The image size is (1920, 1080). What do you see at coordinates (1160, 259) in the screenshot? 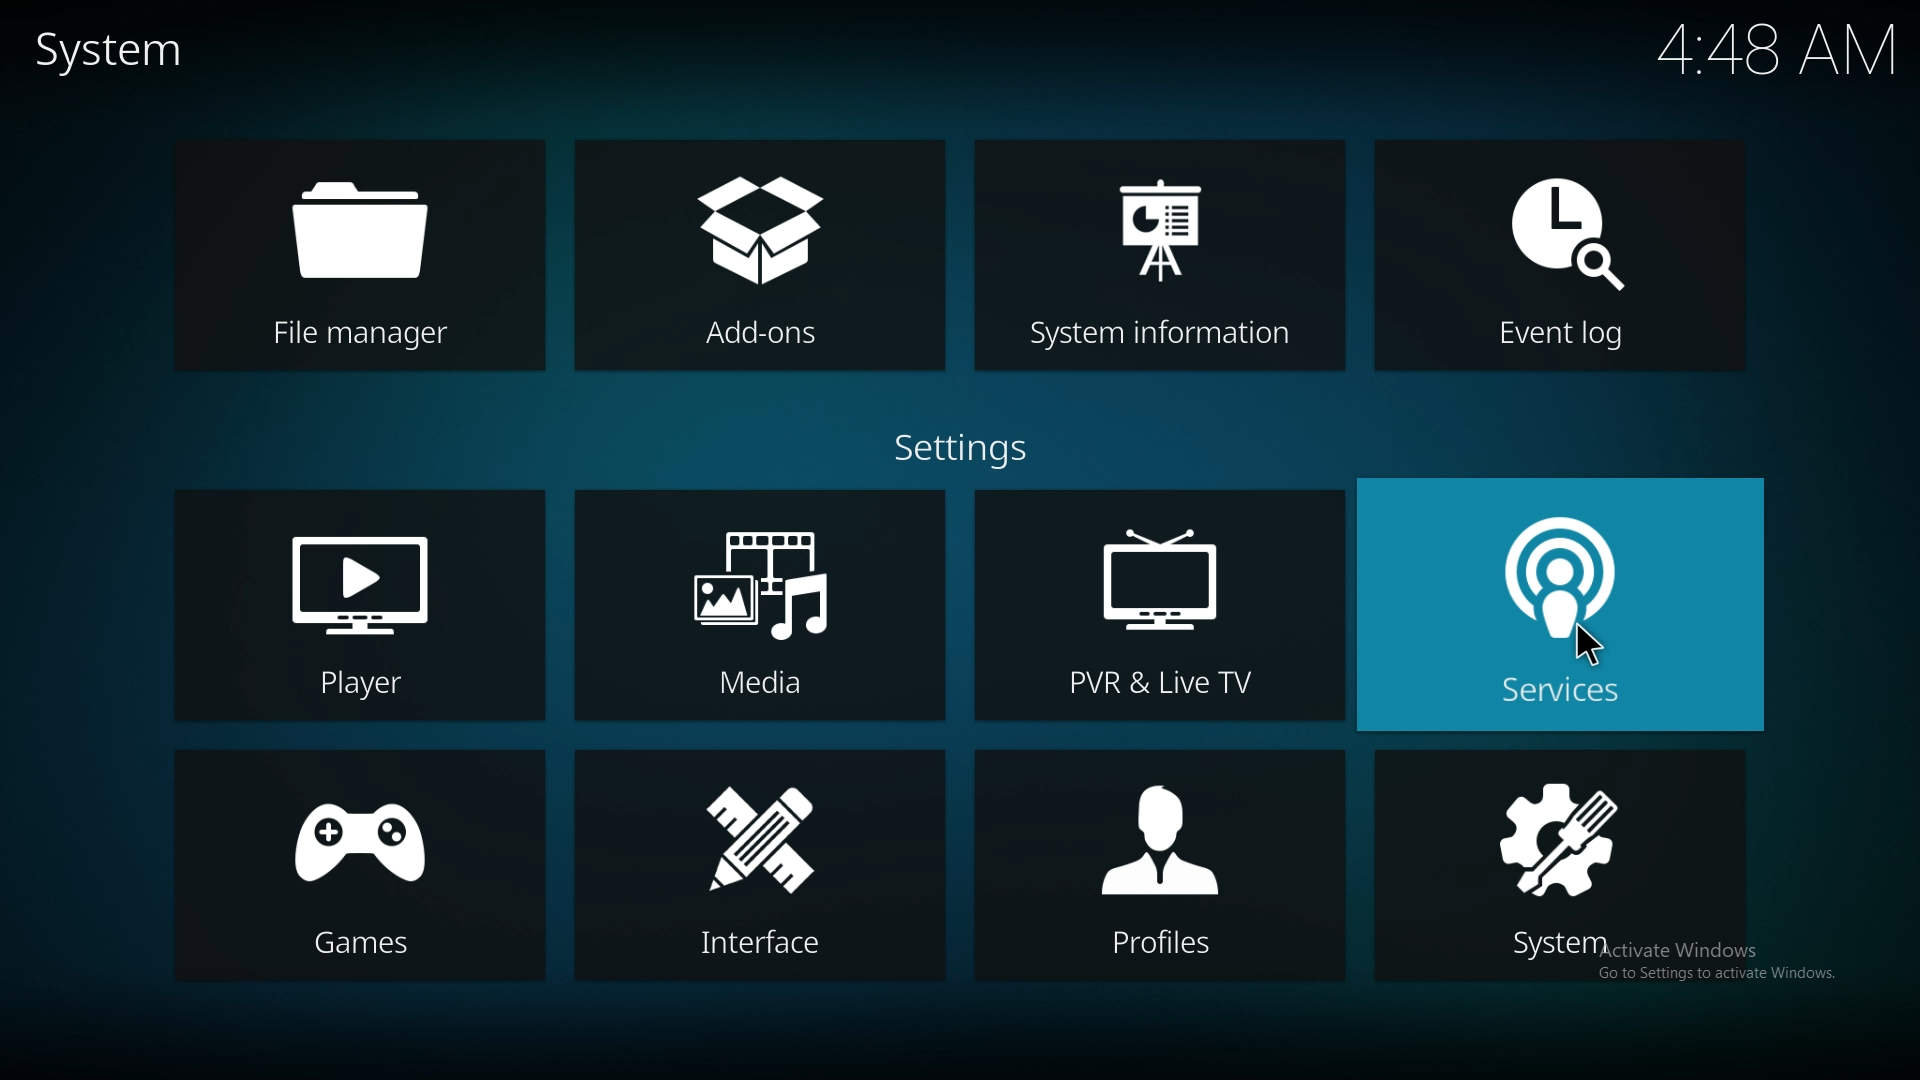
I see `system info` at bounding box center [1160, 259].